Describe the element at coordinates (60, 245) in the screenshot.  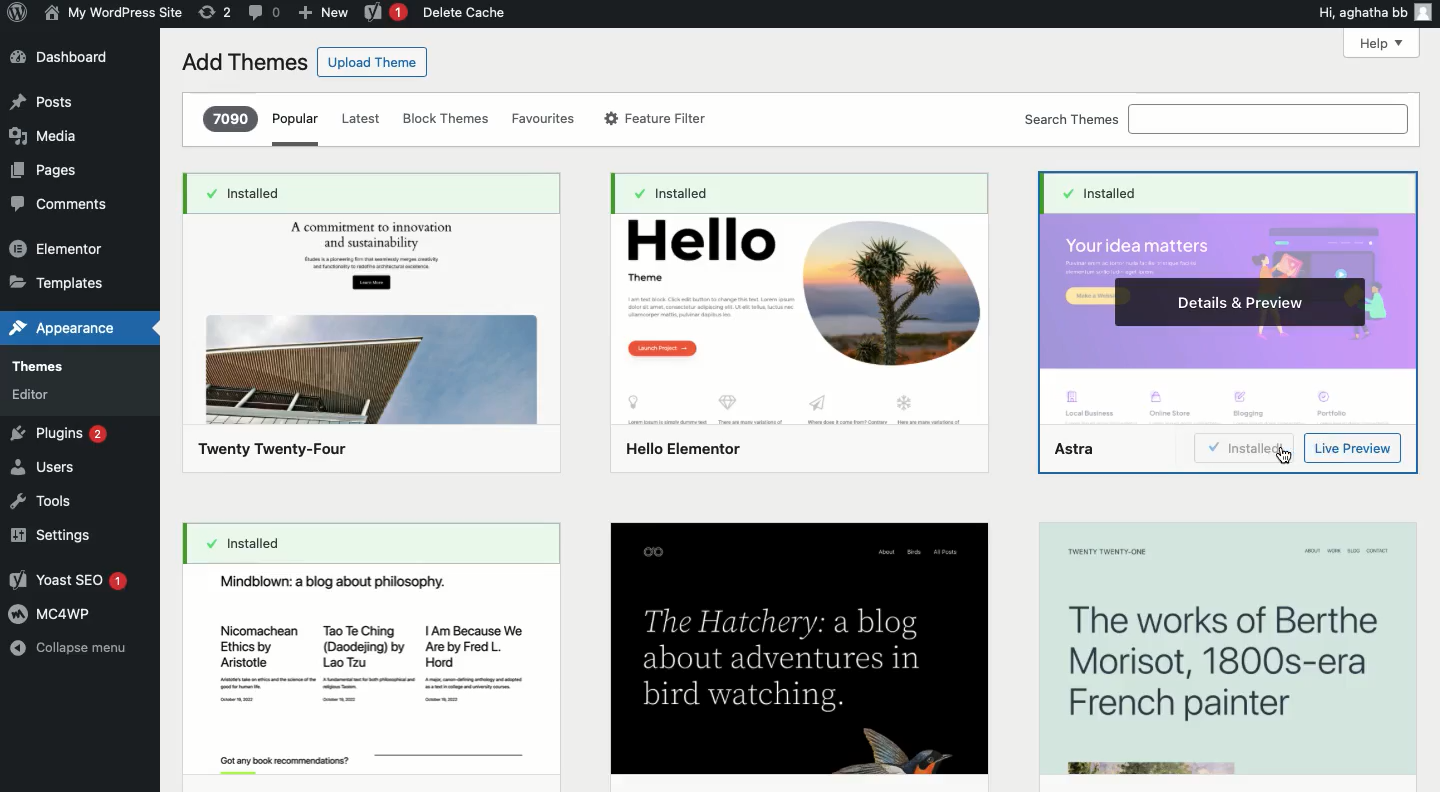
I see `Elementor` at that location.